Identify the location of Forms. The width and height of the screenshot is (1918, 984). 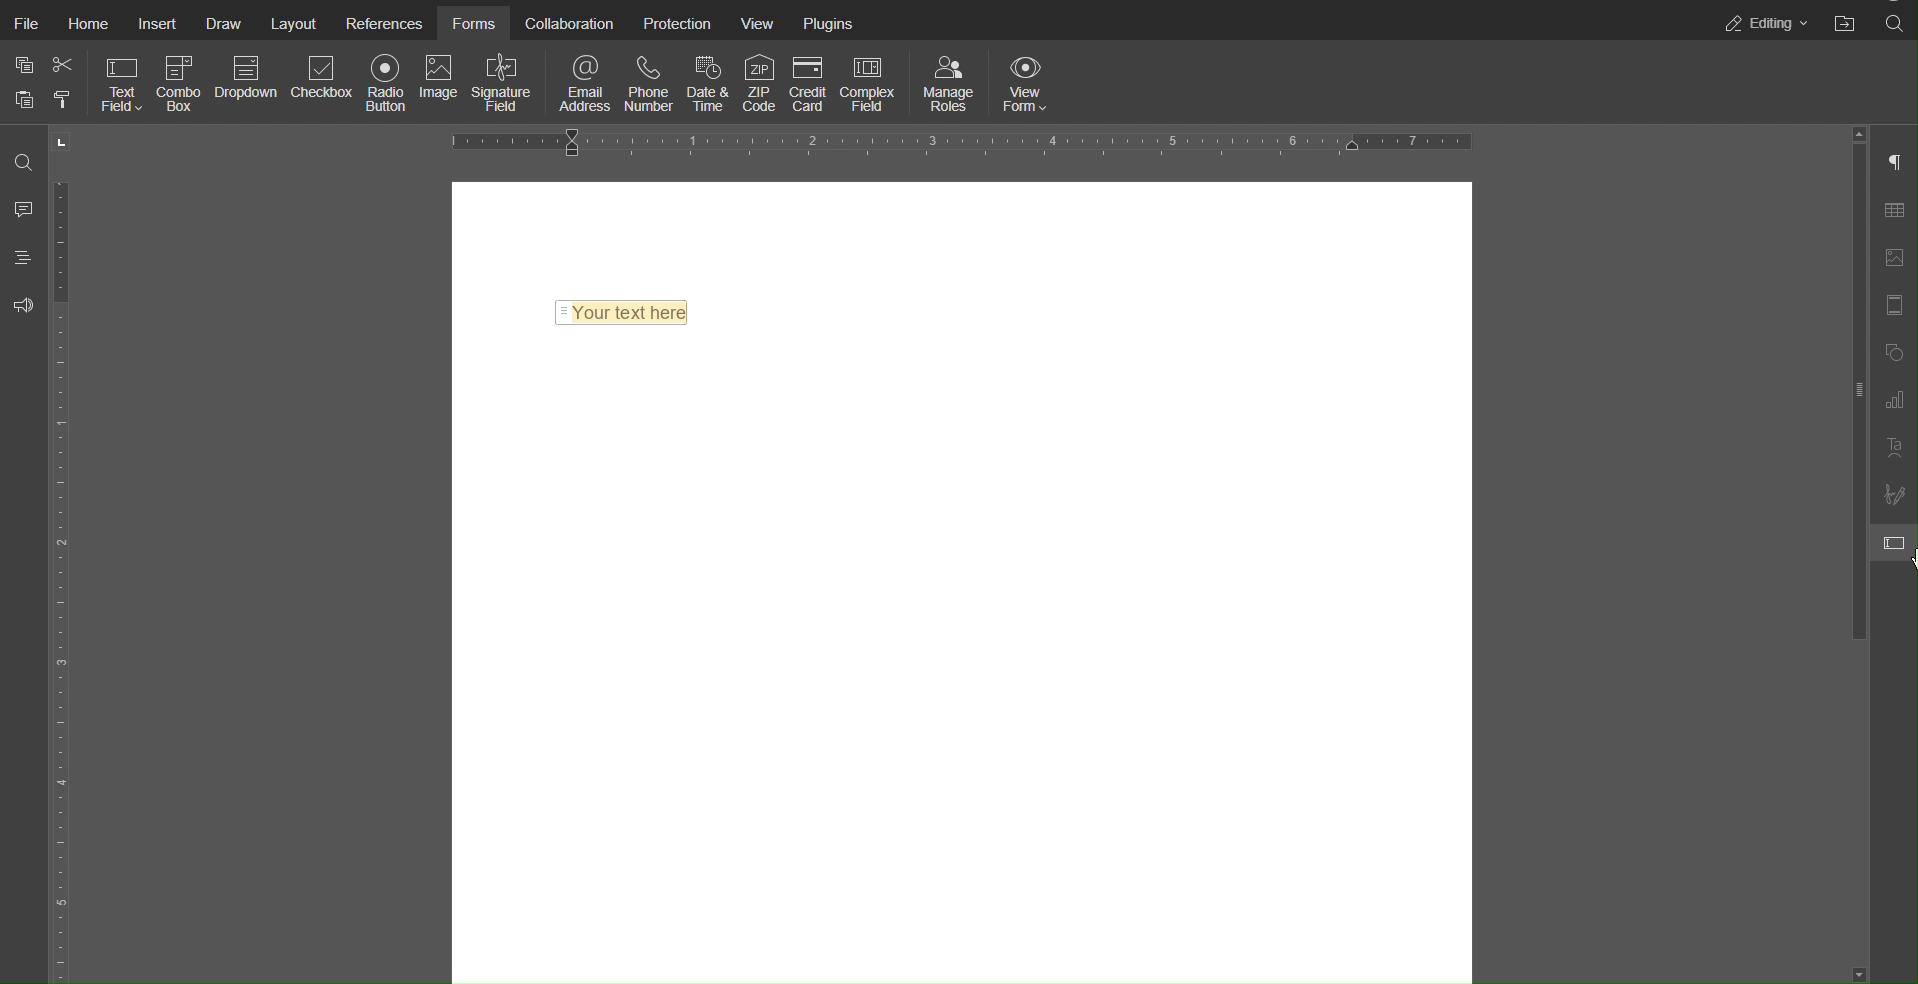
(474, 25).